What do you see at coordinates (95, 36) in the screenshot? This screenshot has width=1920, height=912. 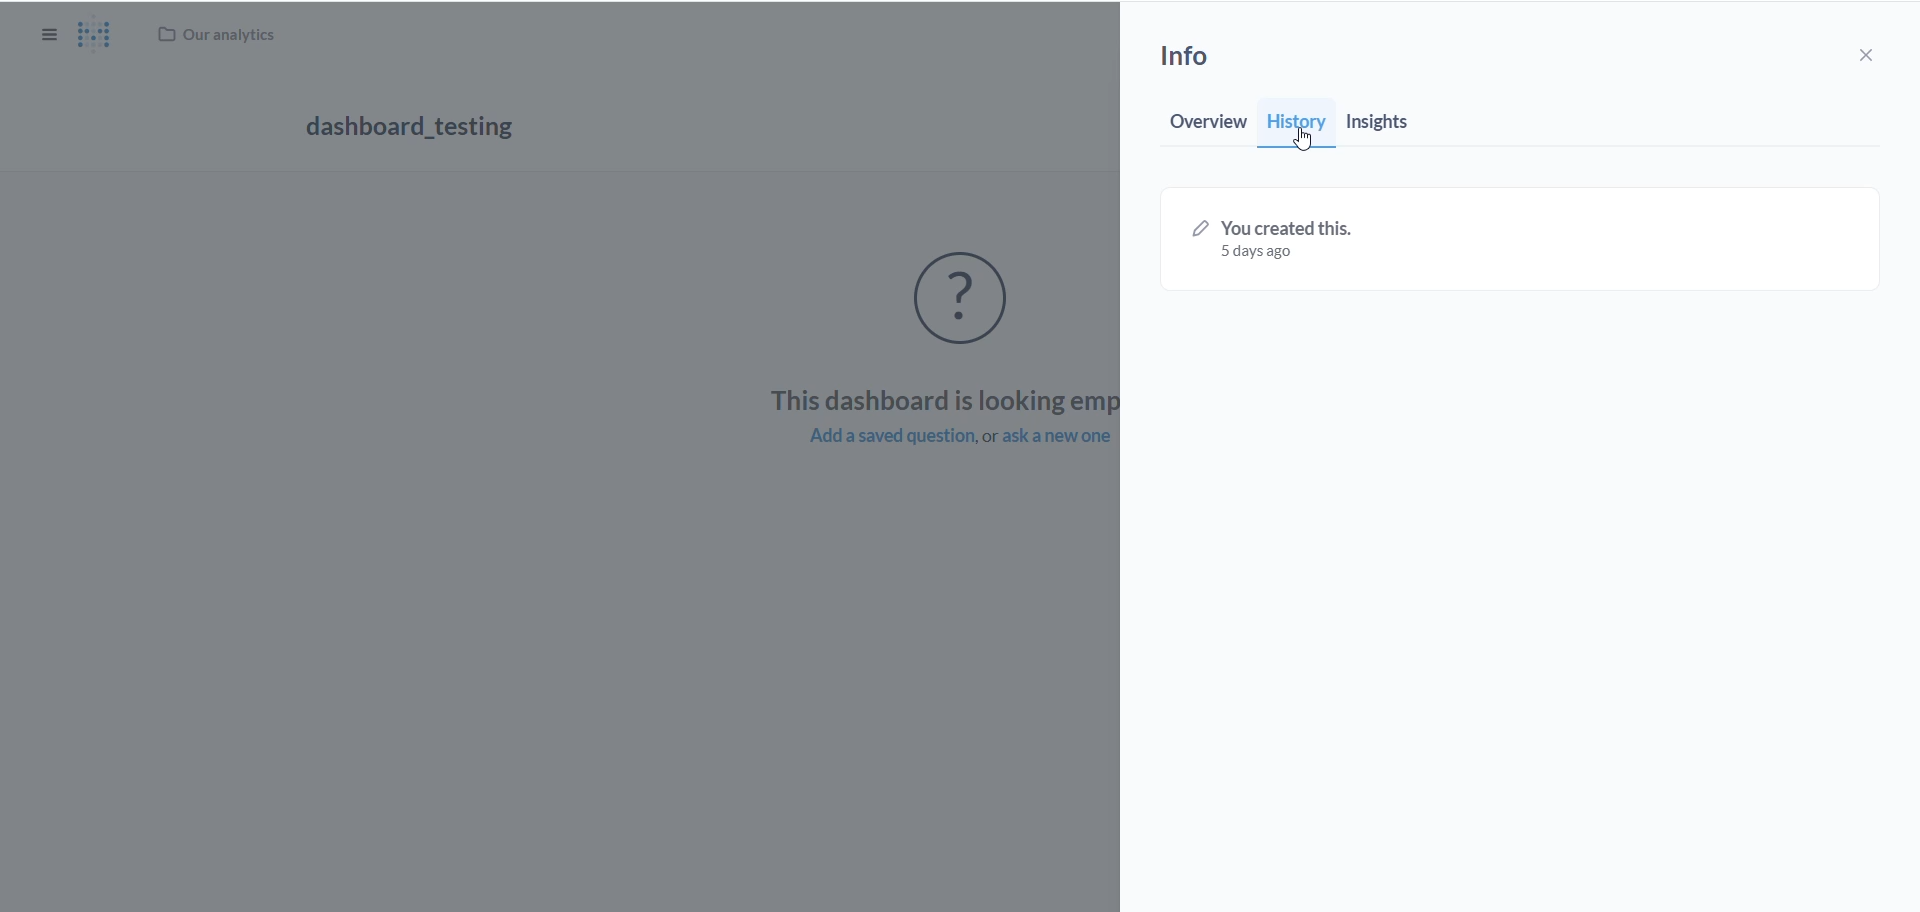 I see `metabase Logo` at bounding box center [95, 36].